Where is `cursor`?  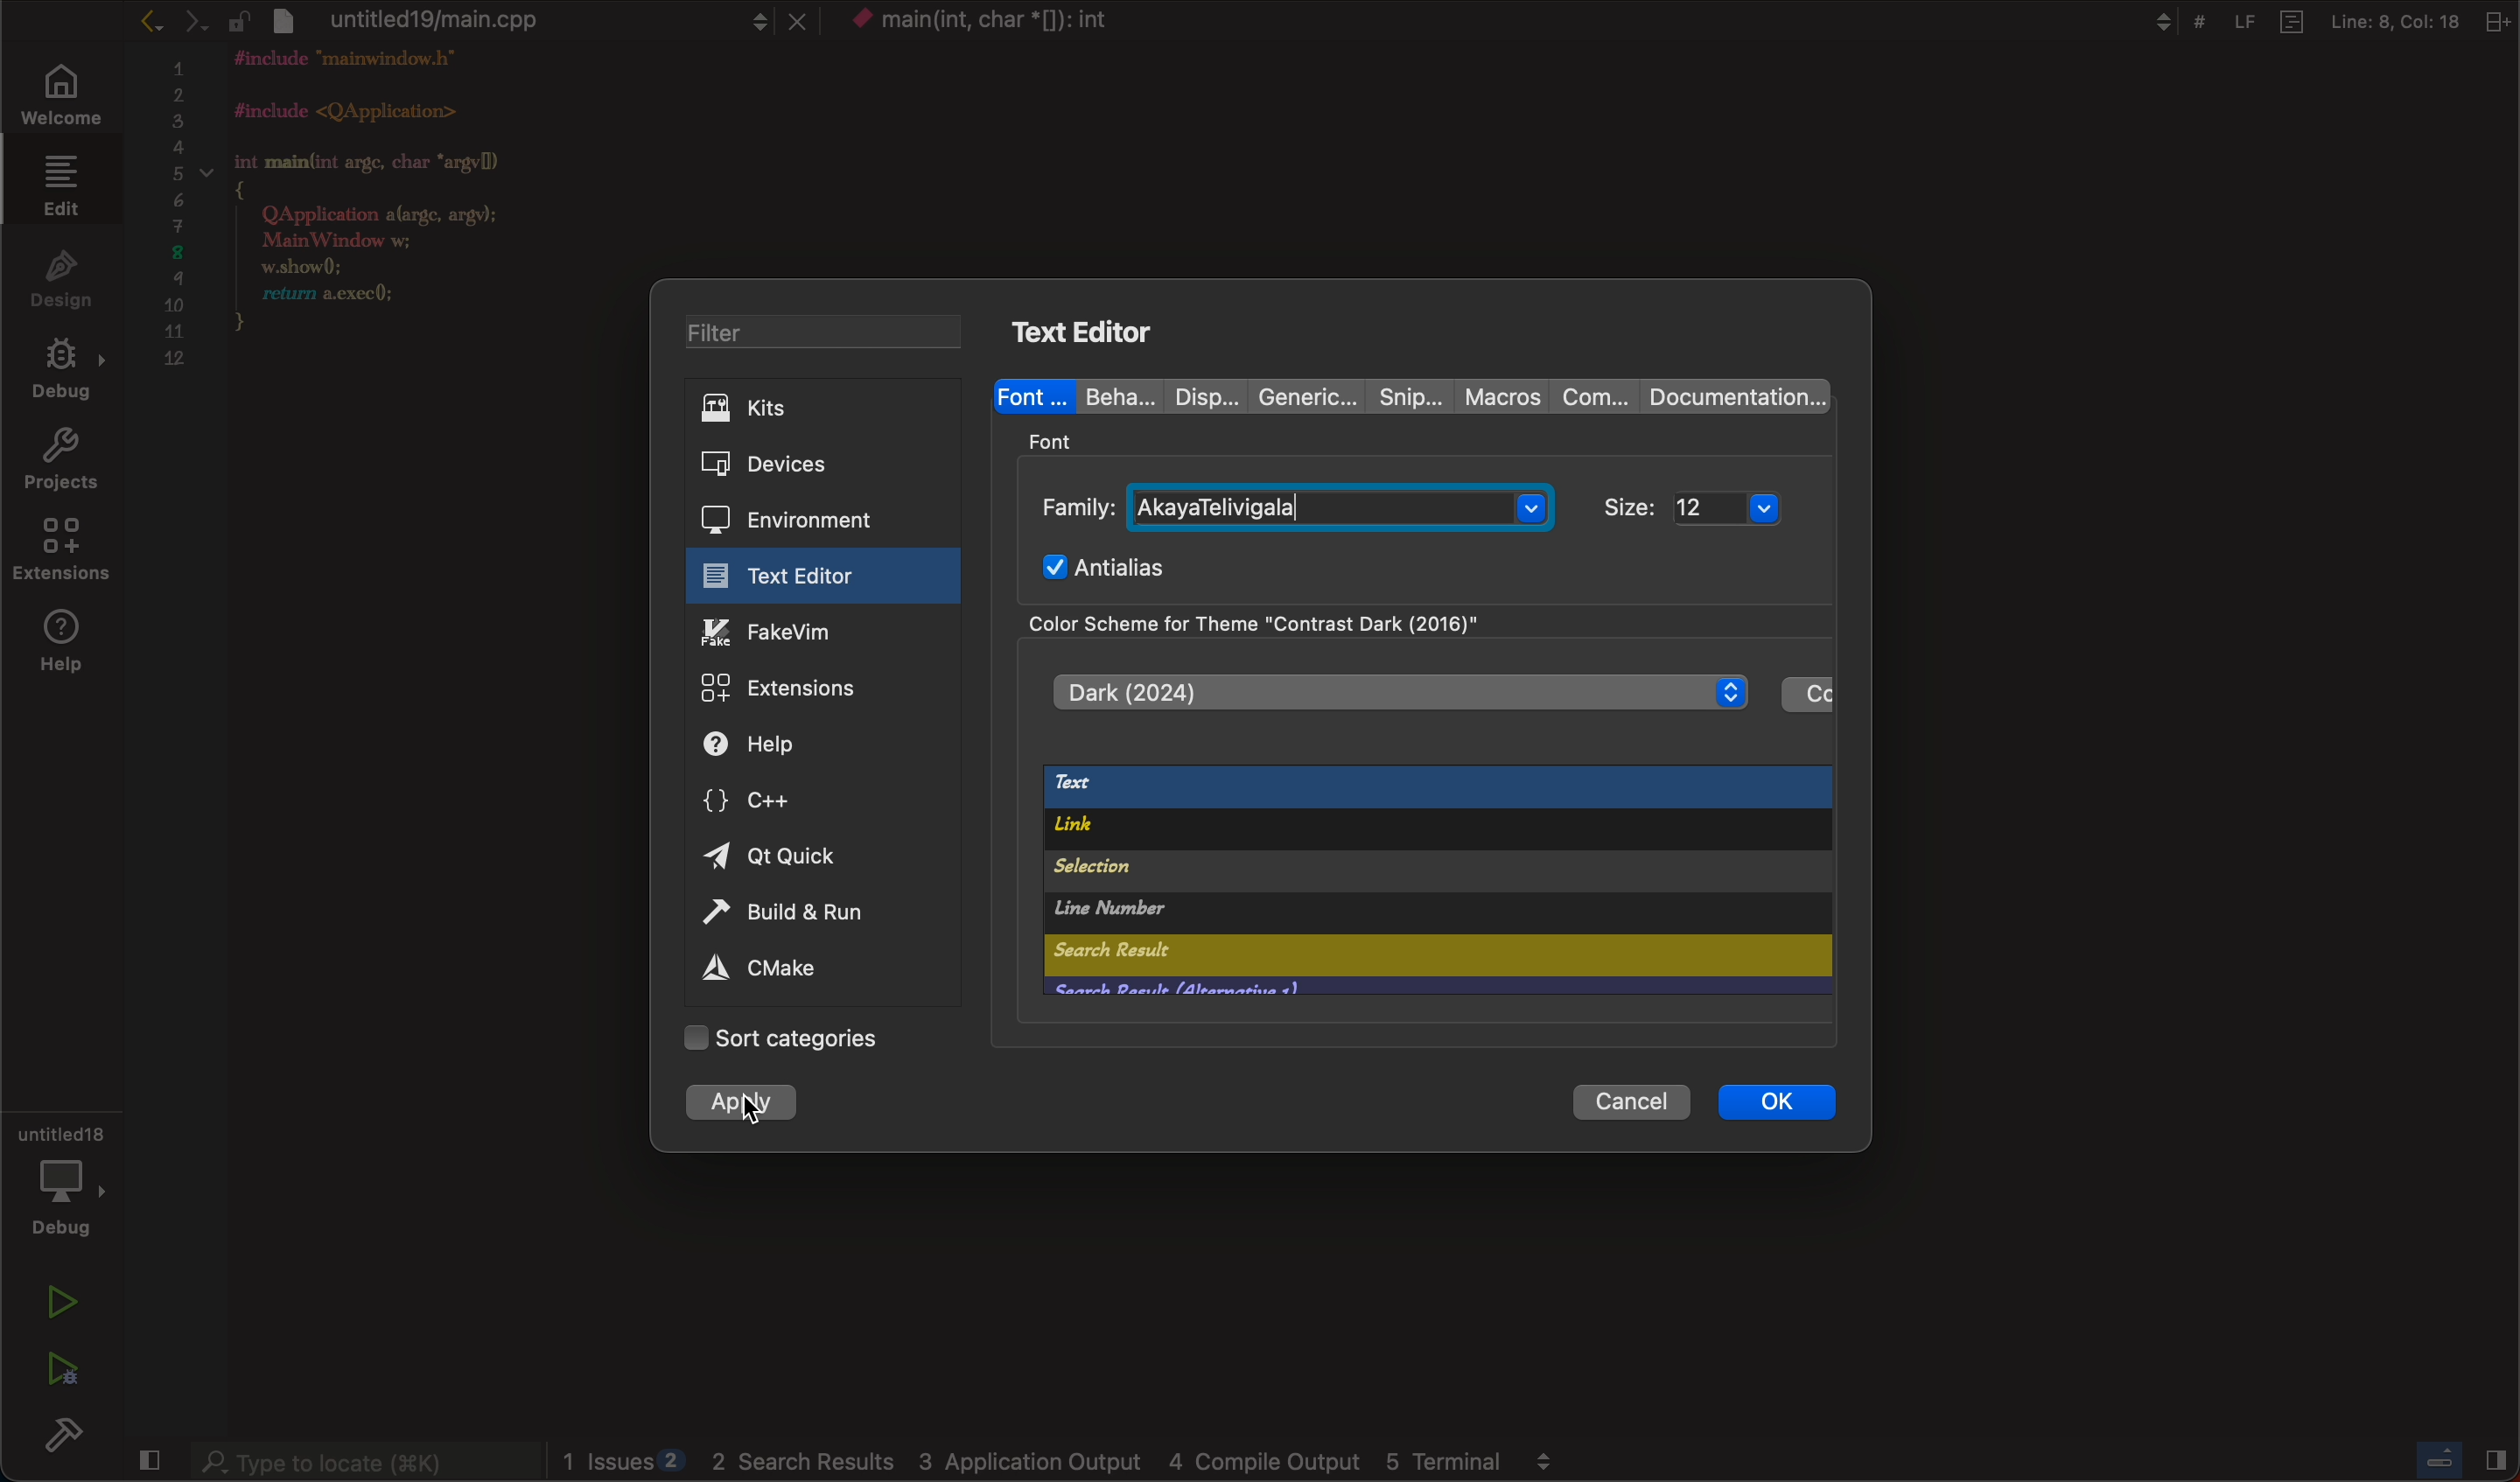 cursor is located at coordinates (754, 1106).